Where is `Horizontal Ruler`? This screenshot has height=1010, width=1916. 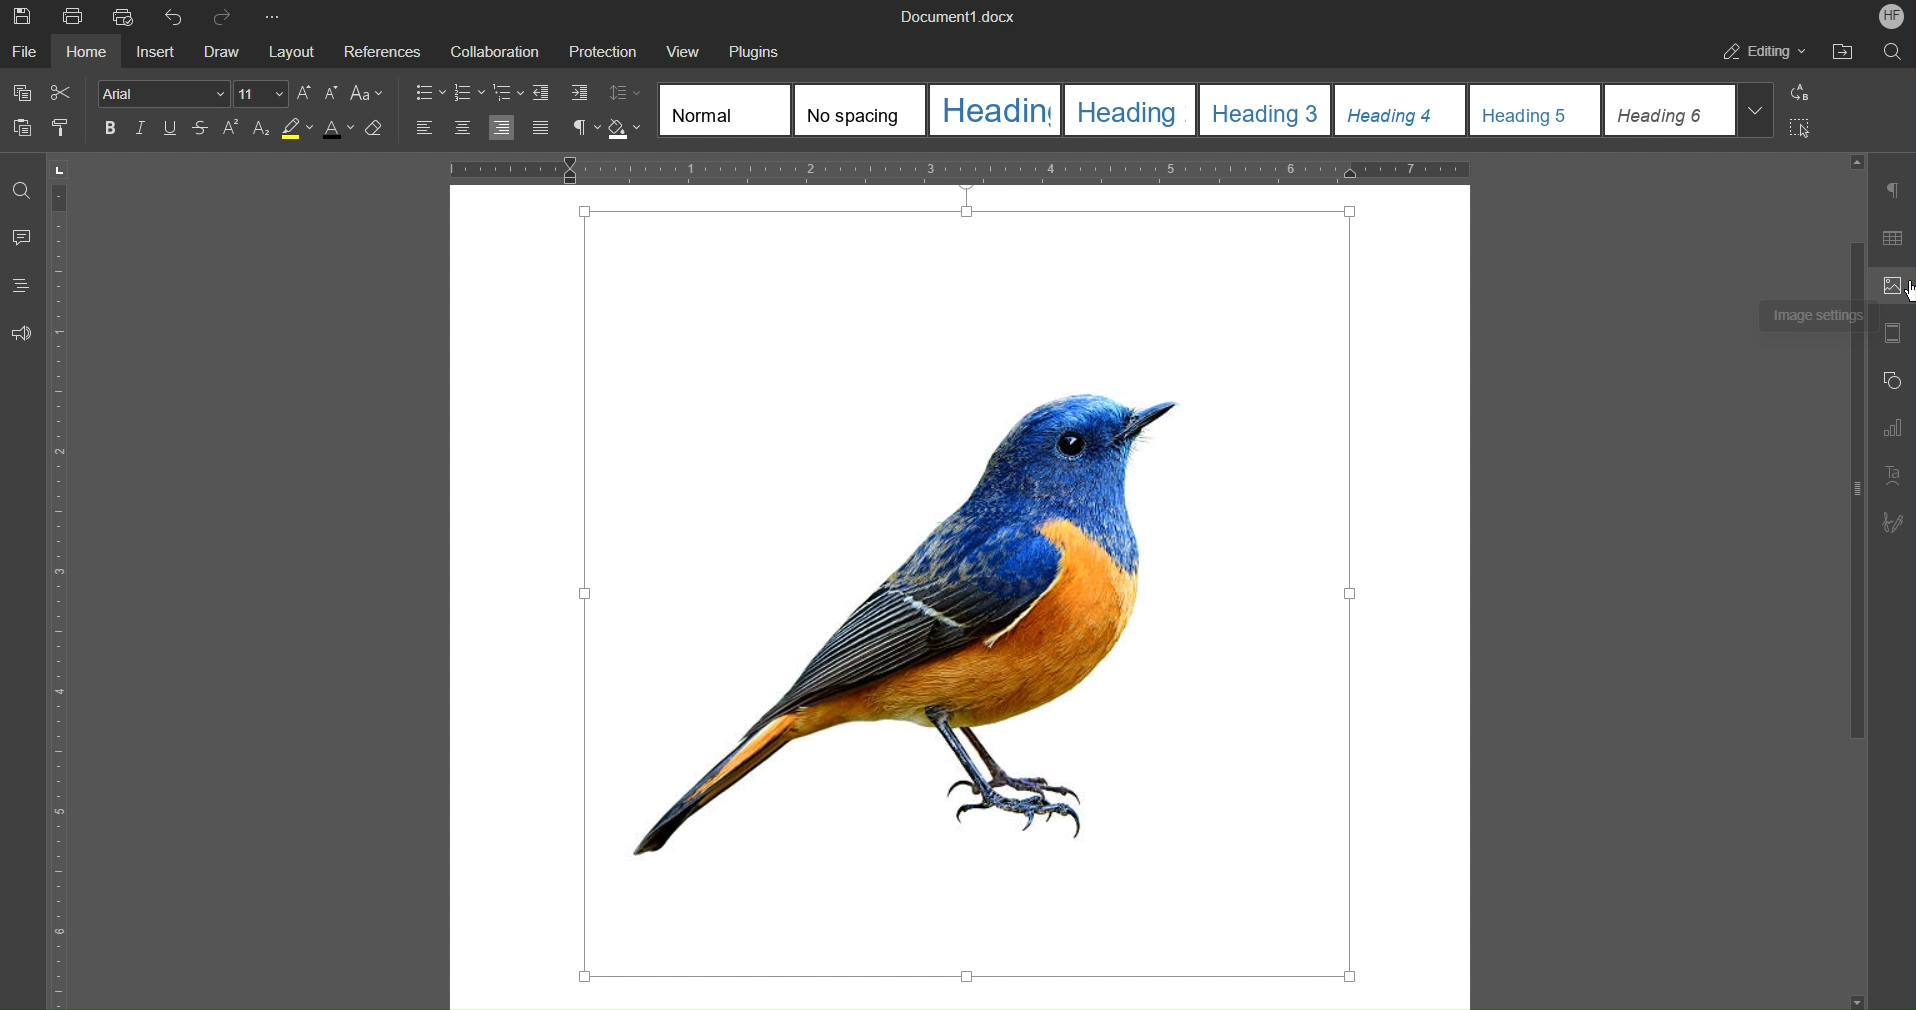
Horizontal Ruler is located at coordinates (960, 168).